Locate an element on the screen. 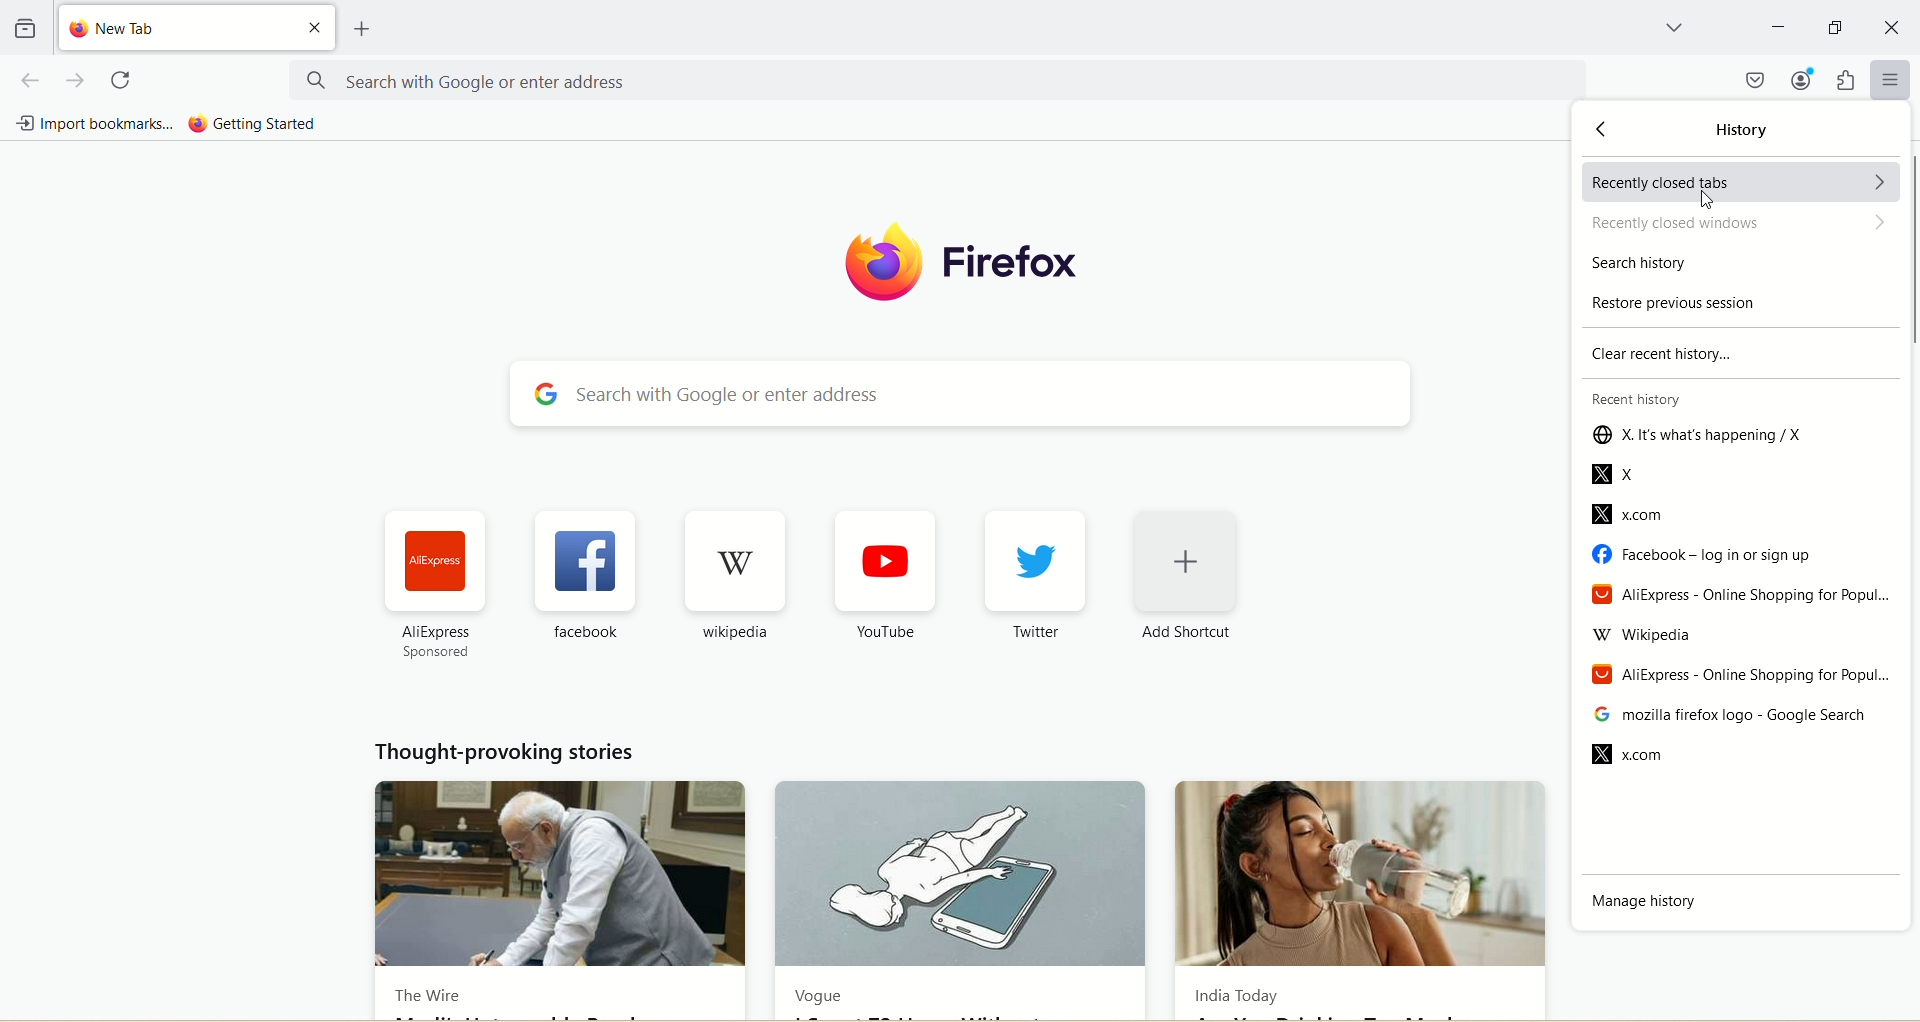  search with google or enter address is located at coordinates (935, 80).